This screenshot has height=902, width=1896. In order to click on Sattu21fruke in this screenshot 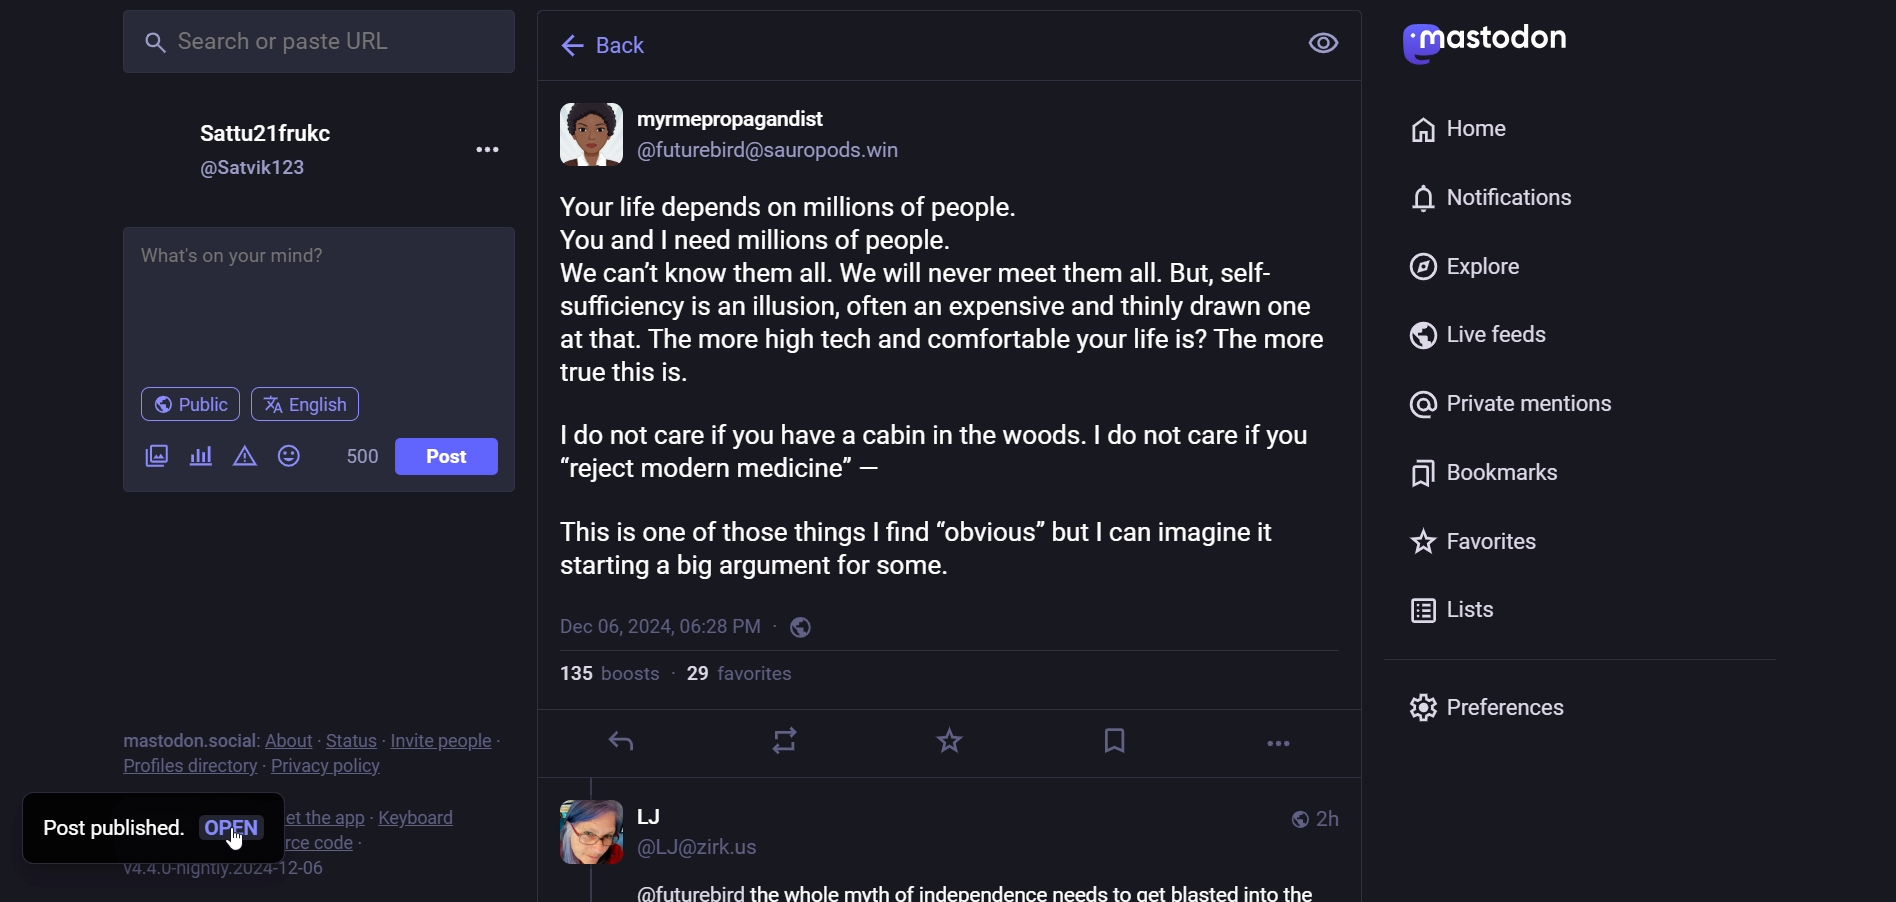, I will do `click(263, 132)`.